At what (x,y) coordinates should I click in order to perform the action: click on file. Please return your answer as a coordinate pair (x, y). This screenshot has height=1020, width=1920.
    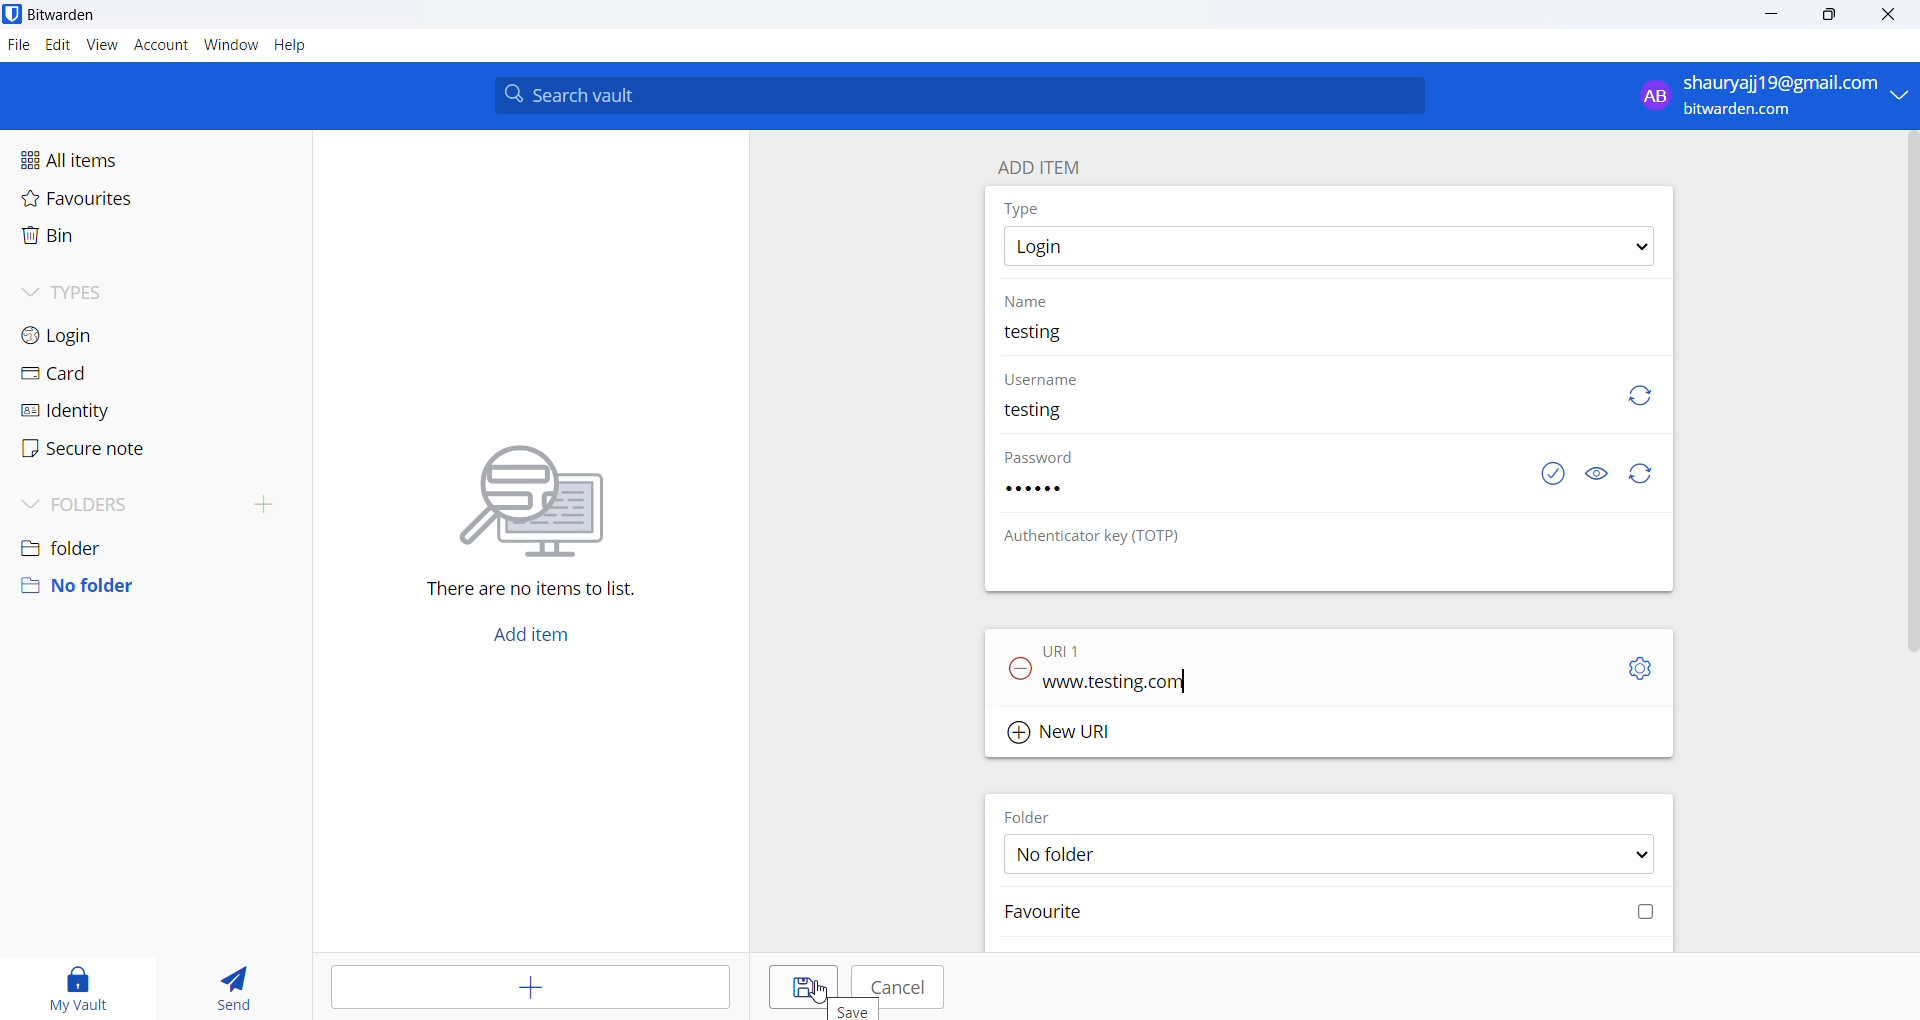
    Looking at the image, I should click on (17, 47).